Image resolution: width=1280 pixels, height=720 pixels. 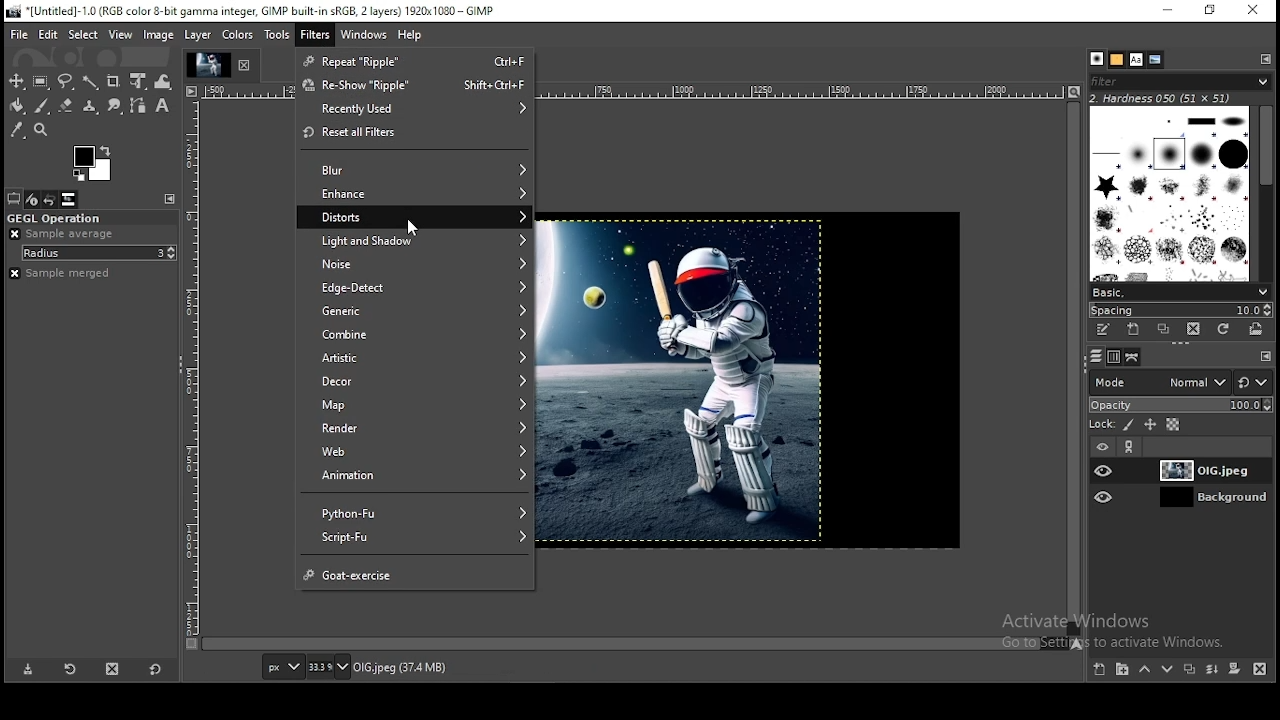 What do you see at coordinates (122, 34) in the screenshot?
I see `view` at bounding box center [122, 34].